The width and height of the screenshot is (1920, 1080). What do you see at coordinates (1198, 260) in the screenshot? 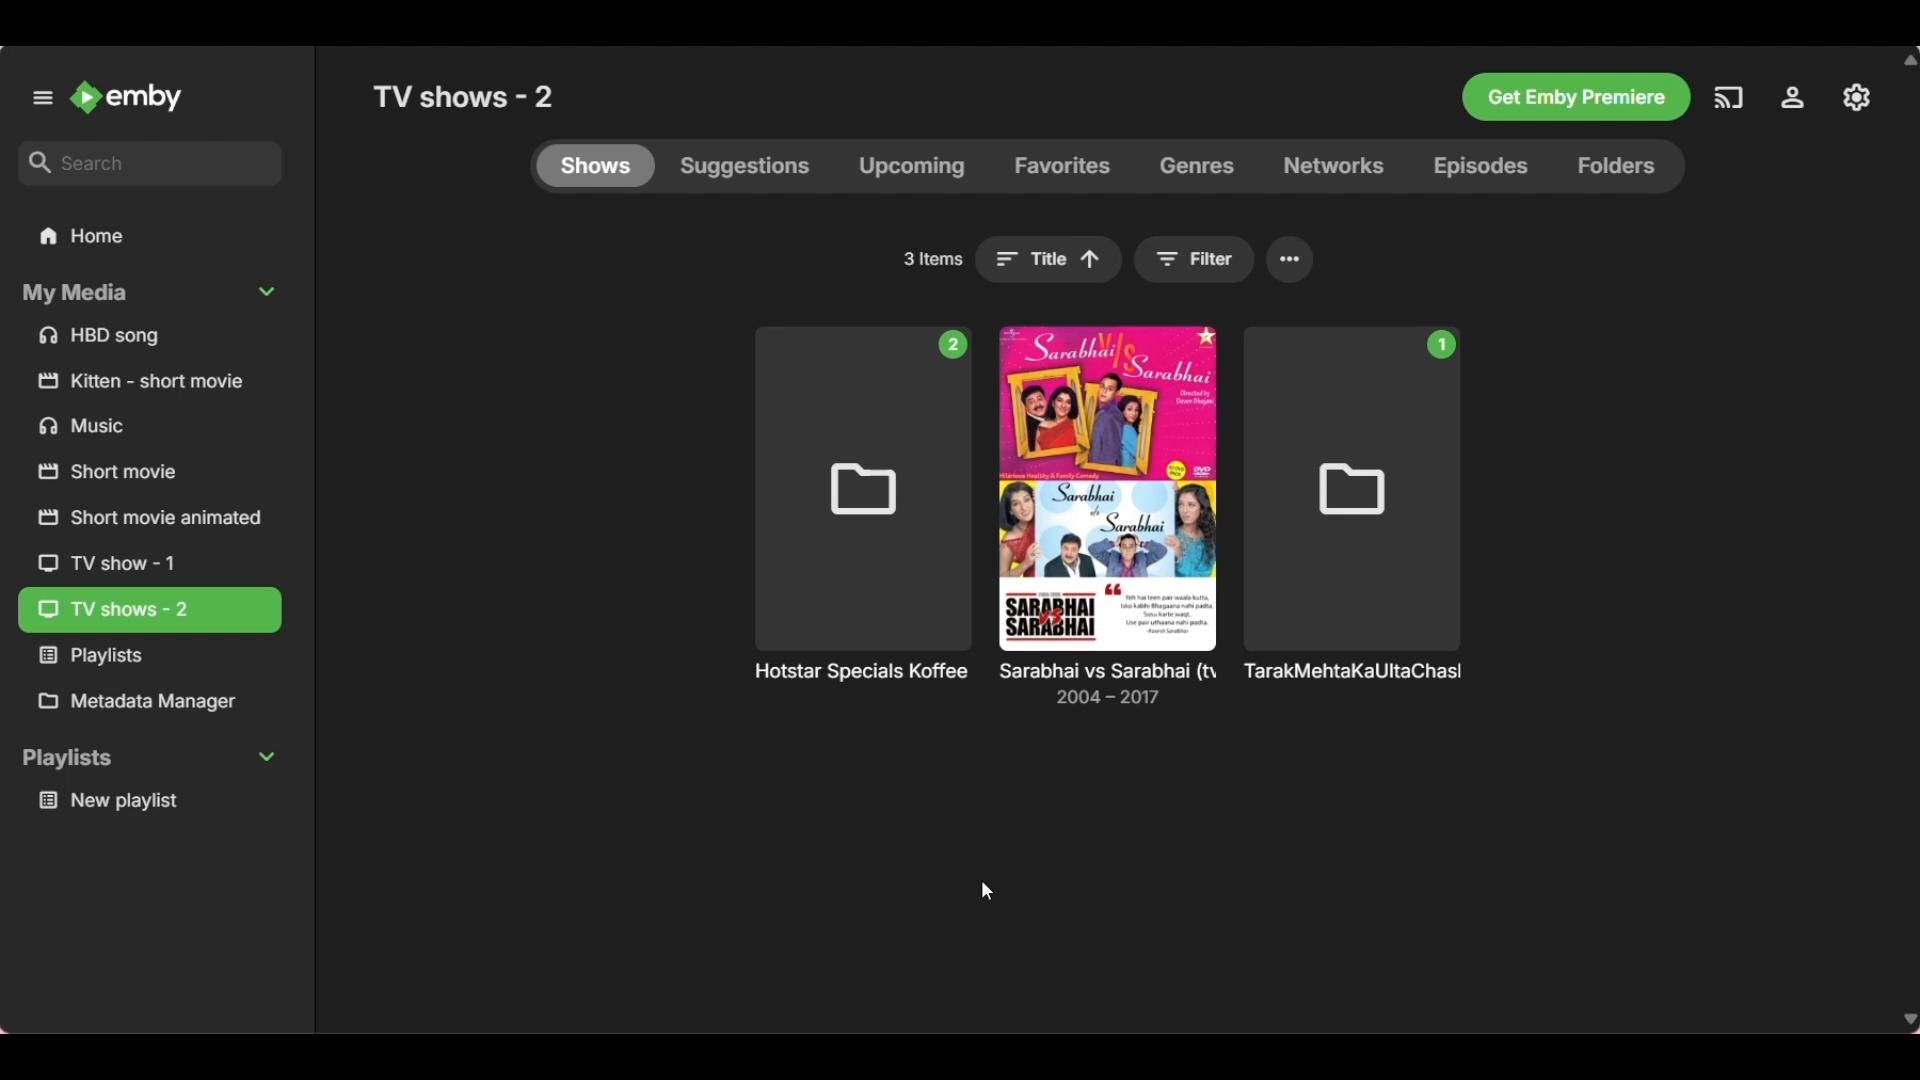
I see `Filter` at bounding box center [1198, 260].